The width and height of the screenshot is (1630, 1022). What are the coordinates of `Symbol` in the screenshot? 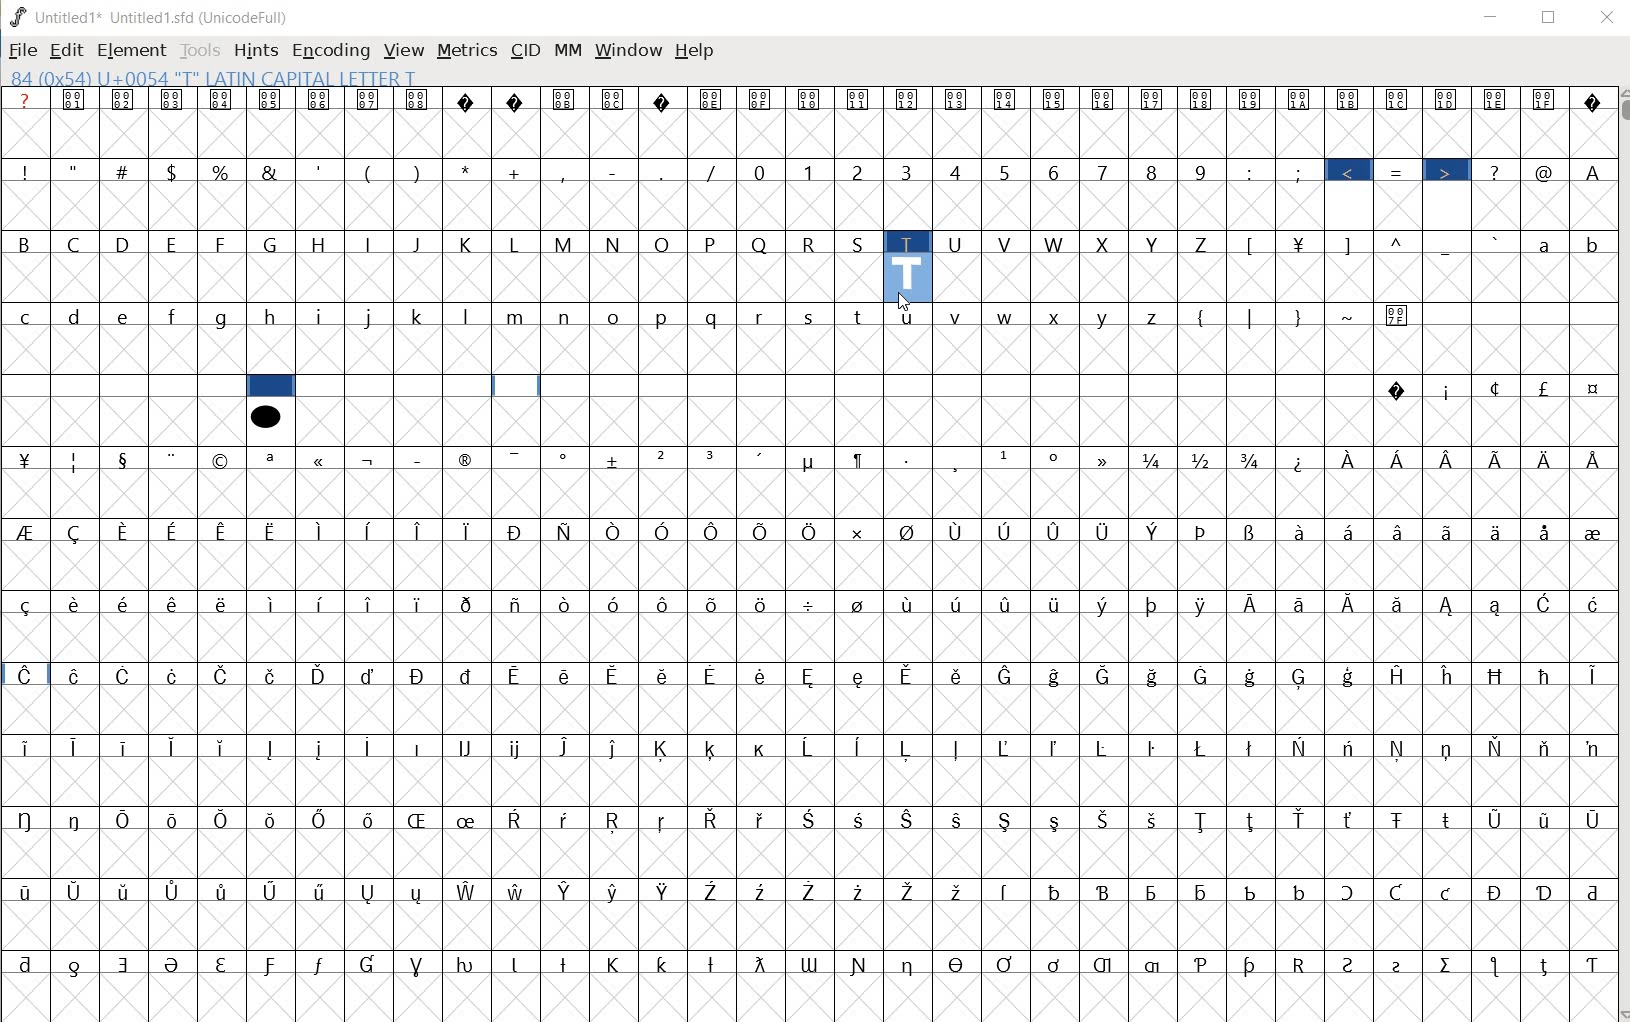 It's located at (860, 101).